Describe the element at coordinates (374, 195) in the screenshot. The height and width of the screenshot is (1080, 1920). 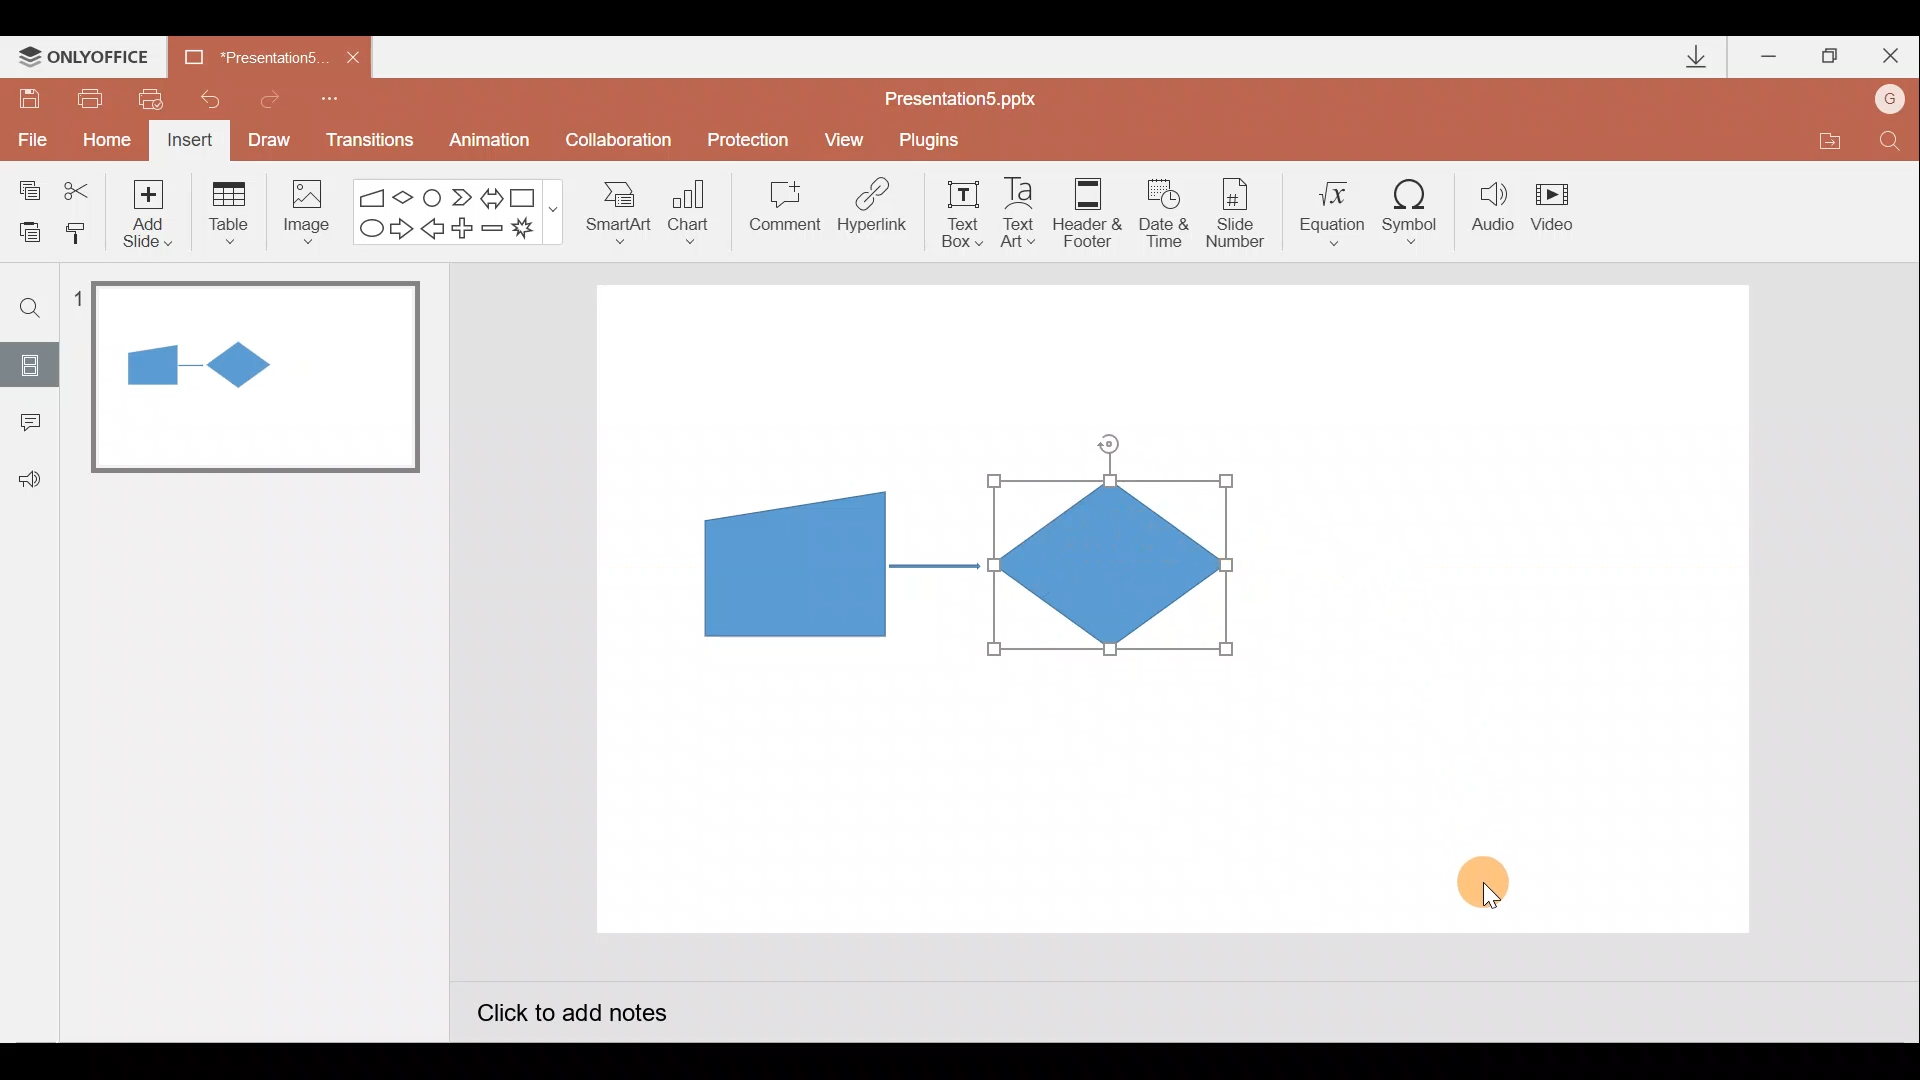
I see `Flowchart - manual input` at that location.